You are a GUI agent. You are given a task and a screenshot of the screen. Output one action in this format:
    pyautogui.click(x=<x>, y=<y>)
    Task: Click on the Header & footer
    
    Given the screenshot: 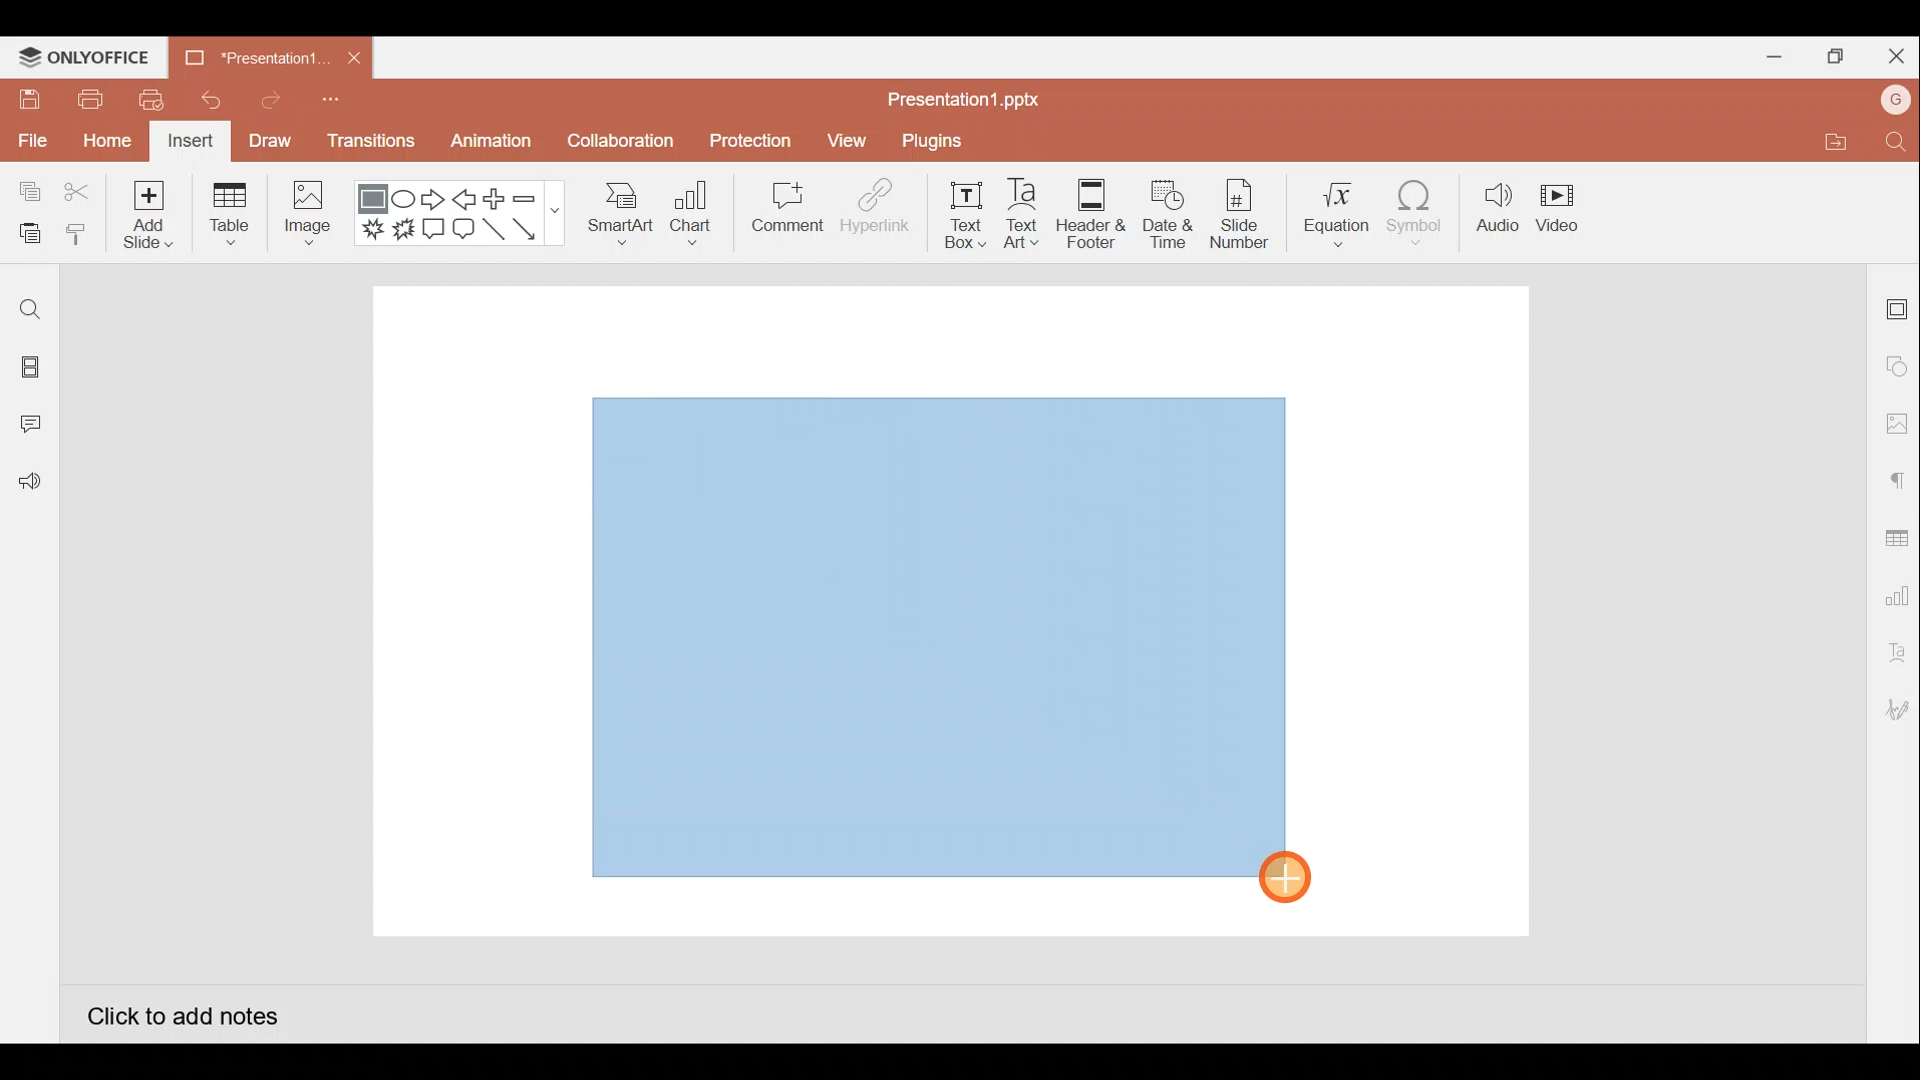 What is the action you would take?
    pyautogui.click(x=1092, y=208)
    